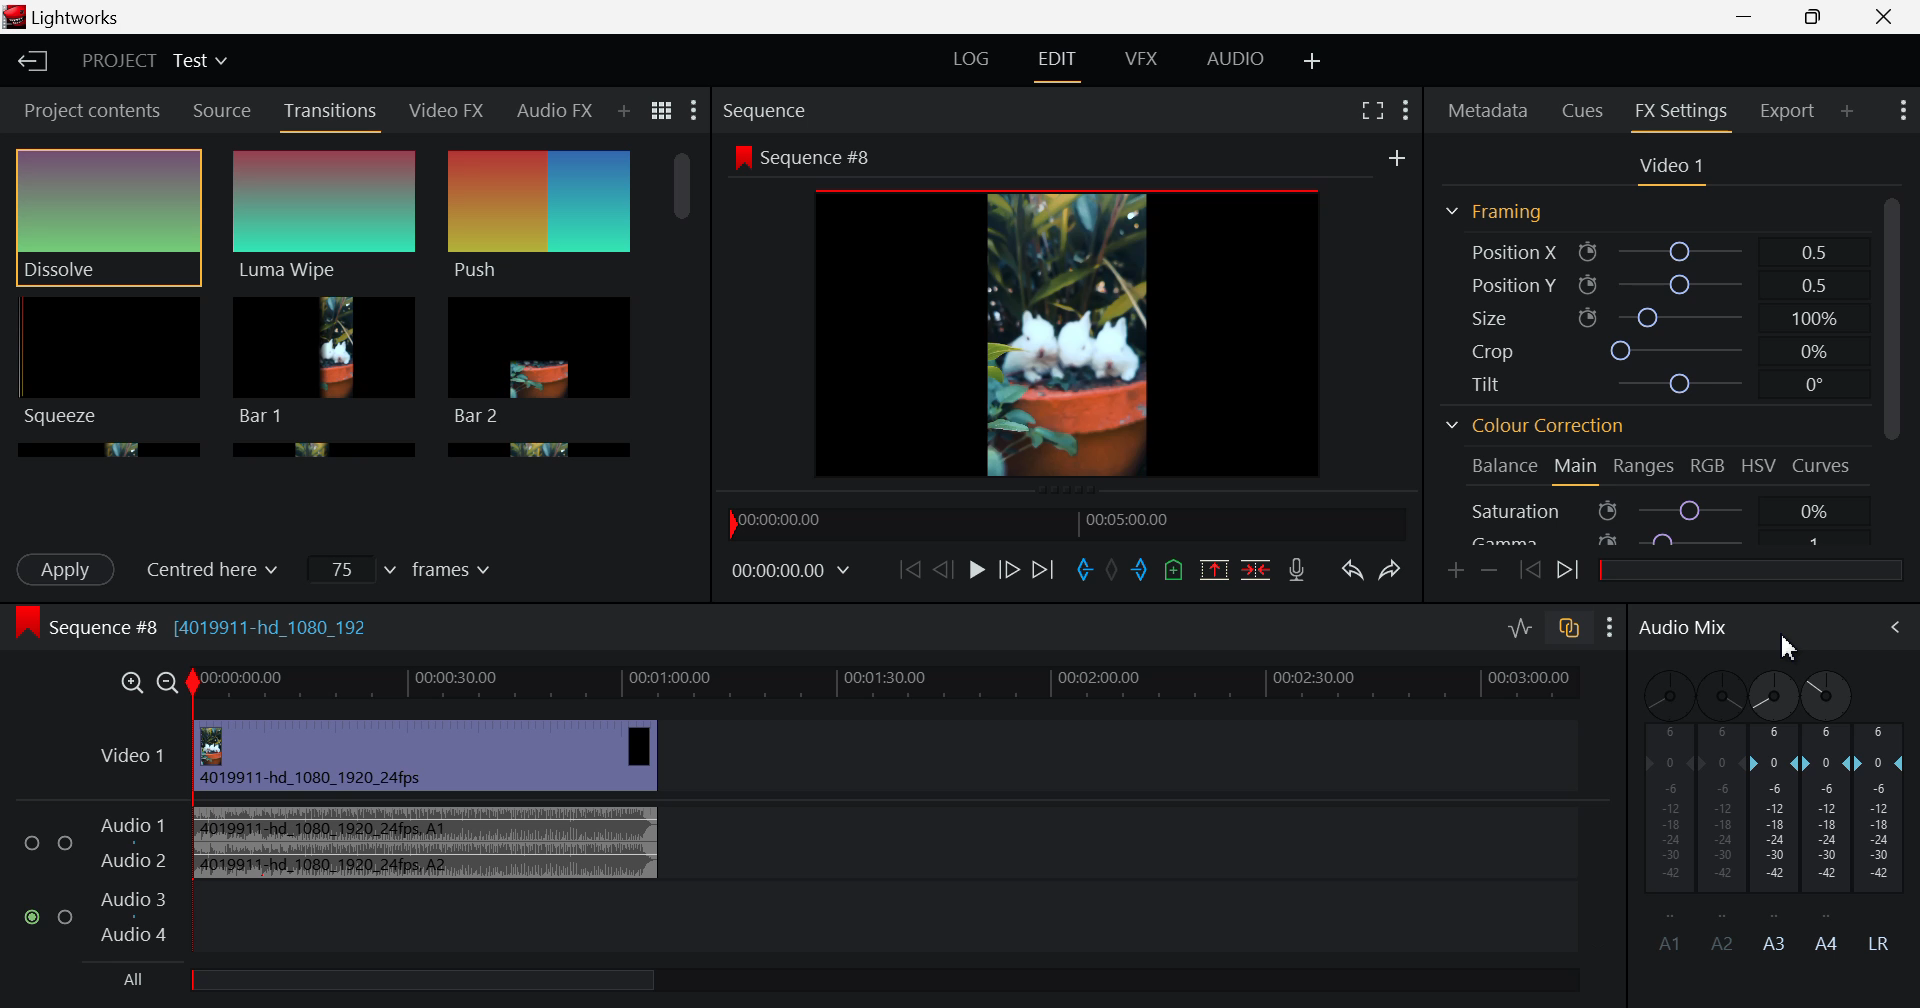  I want to click on Scroll Bar, so click(682, 294).